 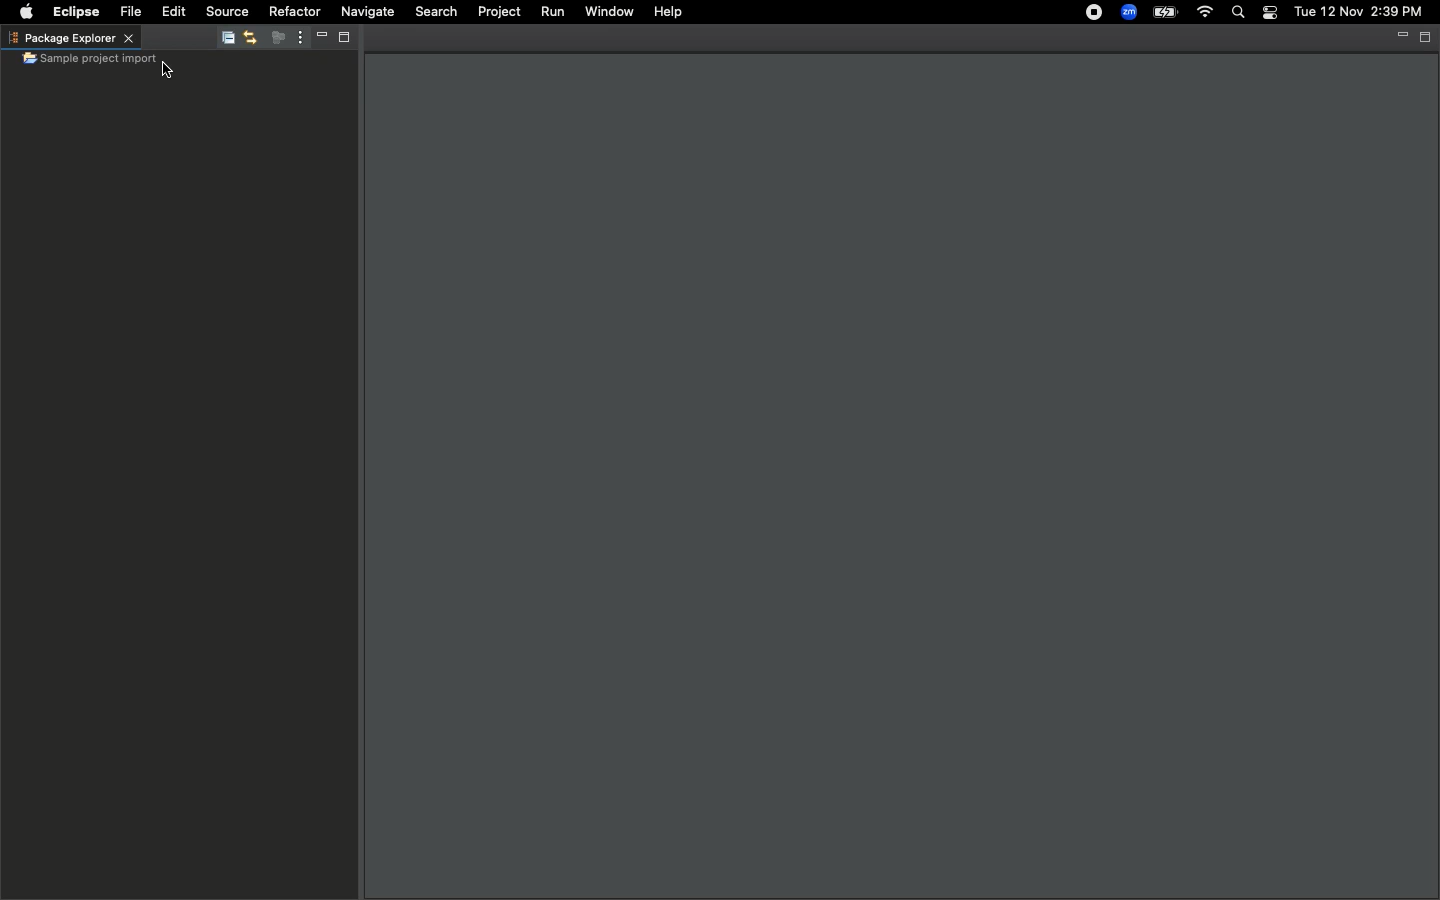 What do you see at coordinates (225, 11) in the screenshot?
I see `Source` at bounding box center [225, 11].